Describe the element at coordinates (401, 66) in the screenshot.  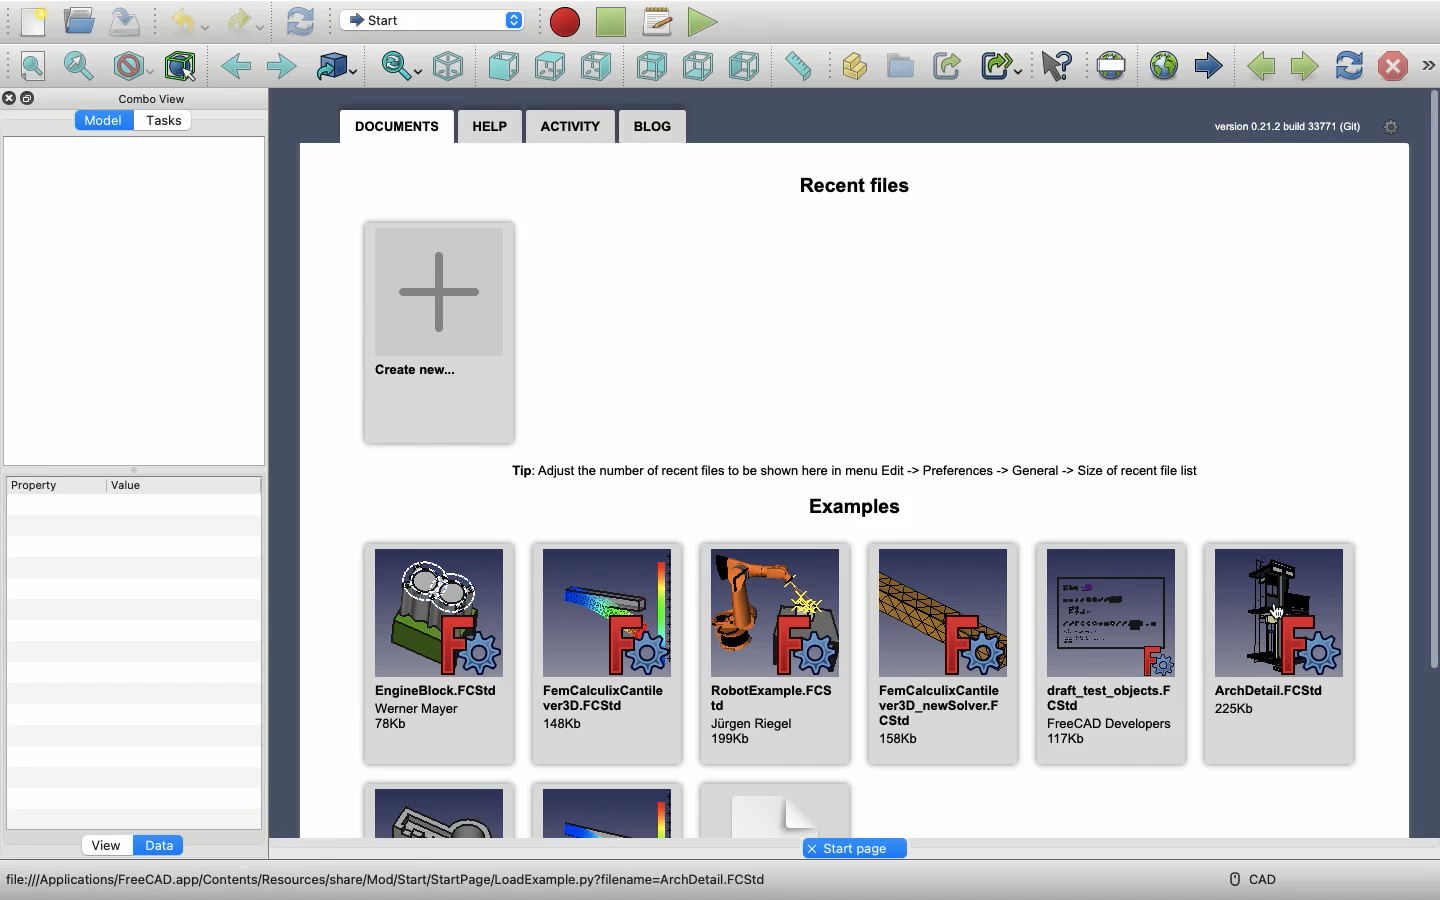
I see `Sync view` at that location.